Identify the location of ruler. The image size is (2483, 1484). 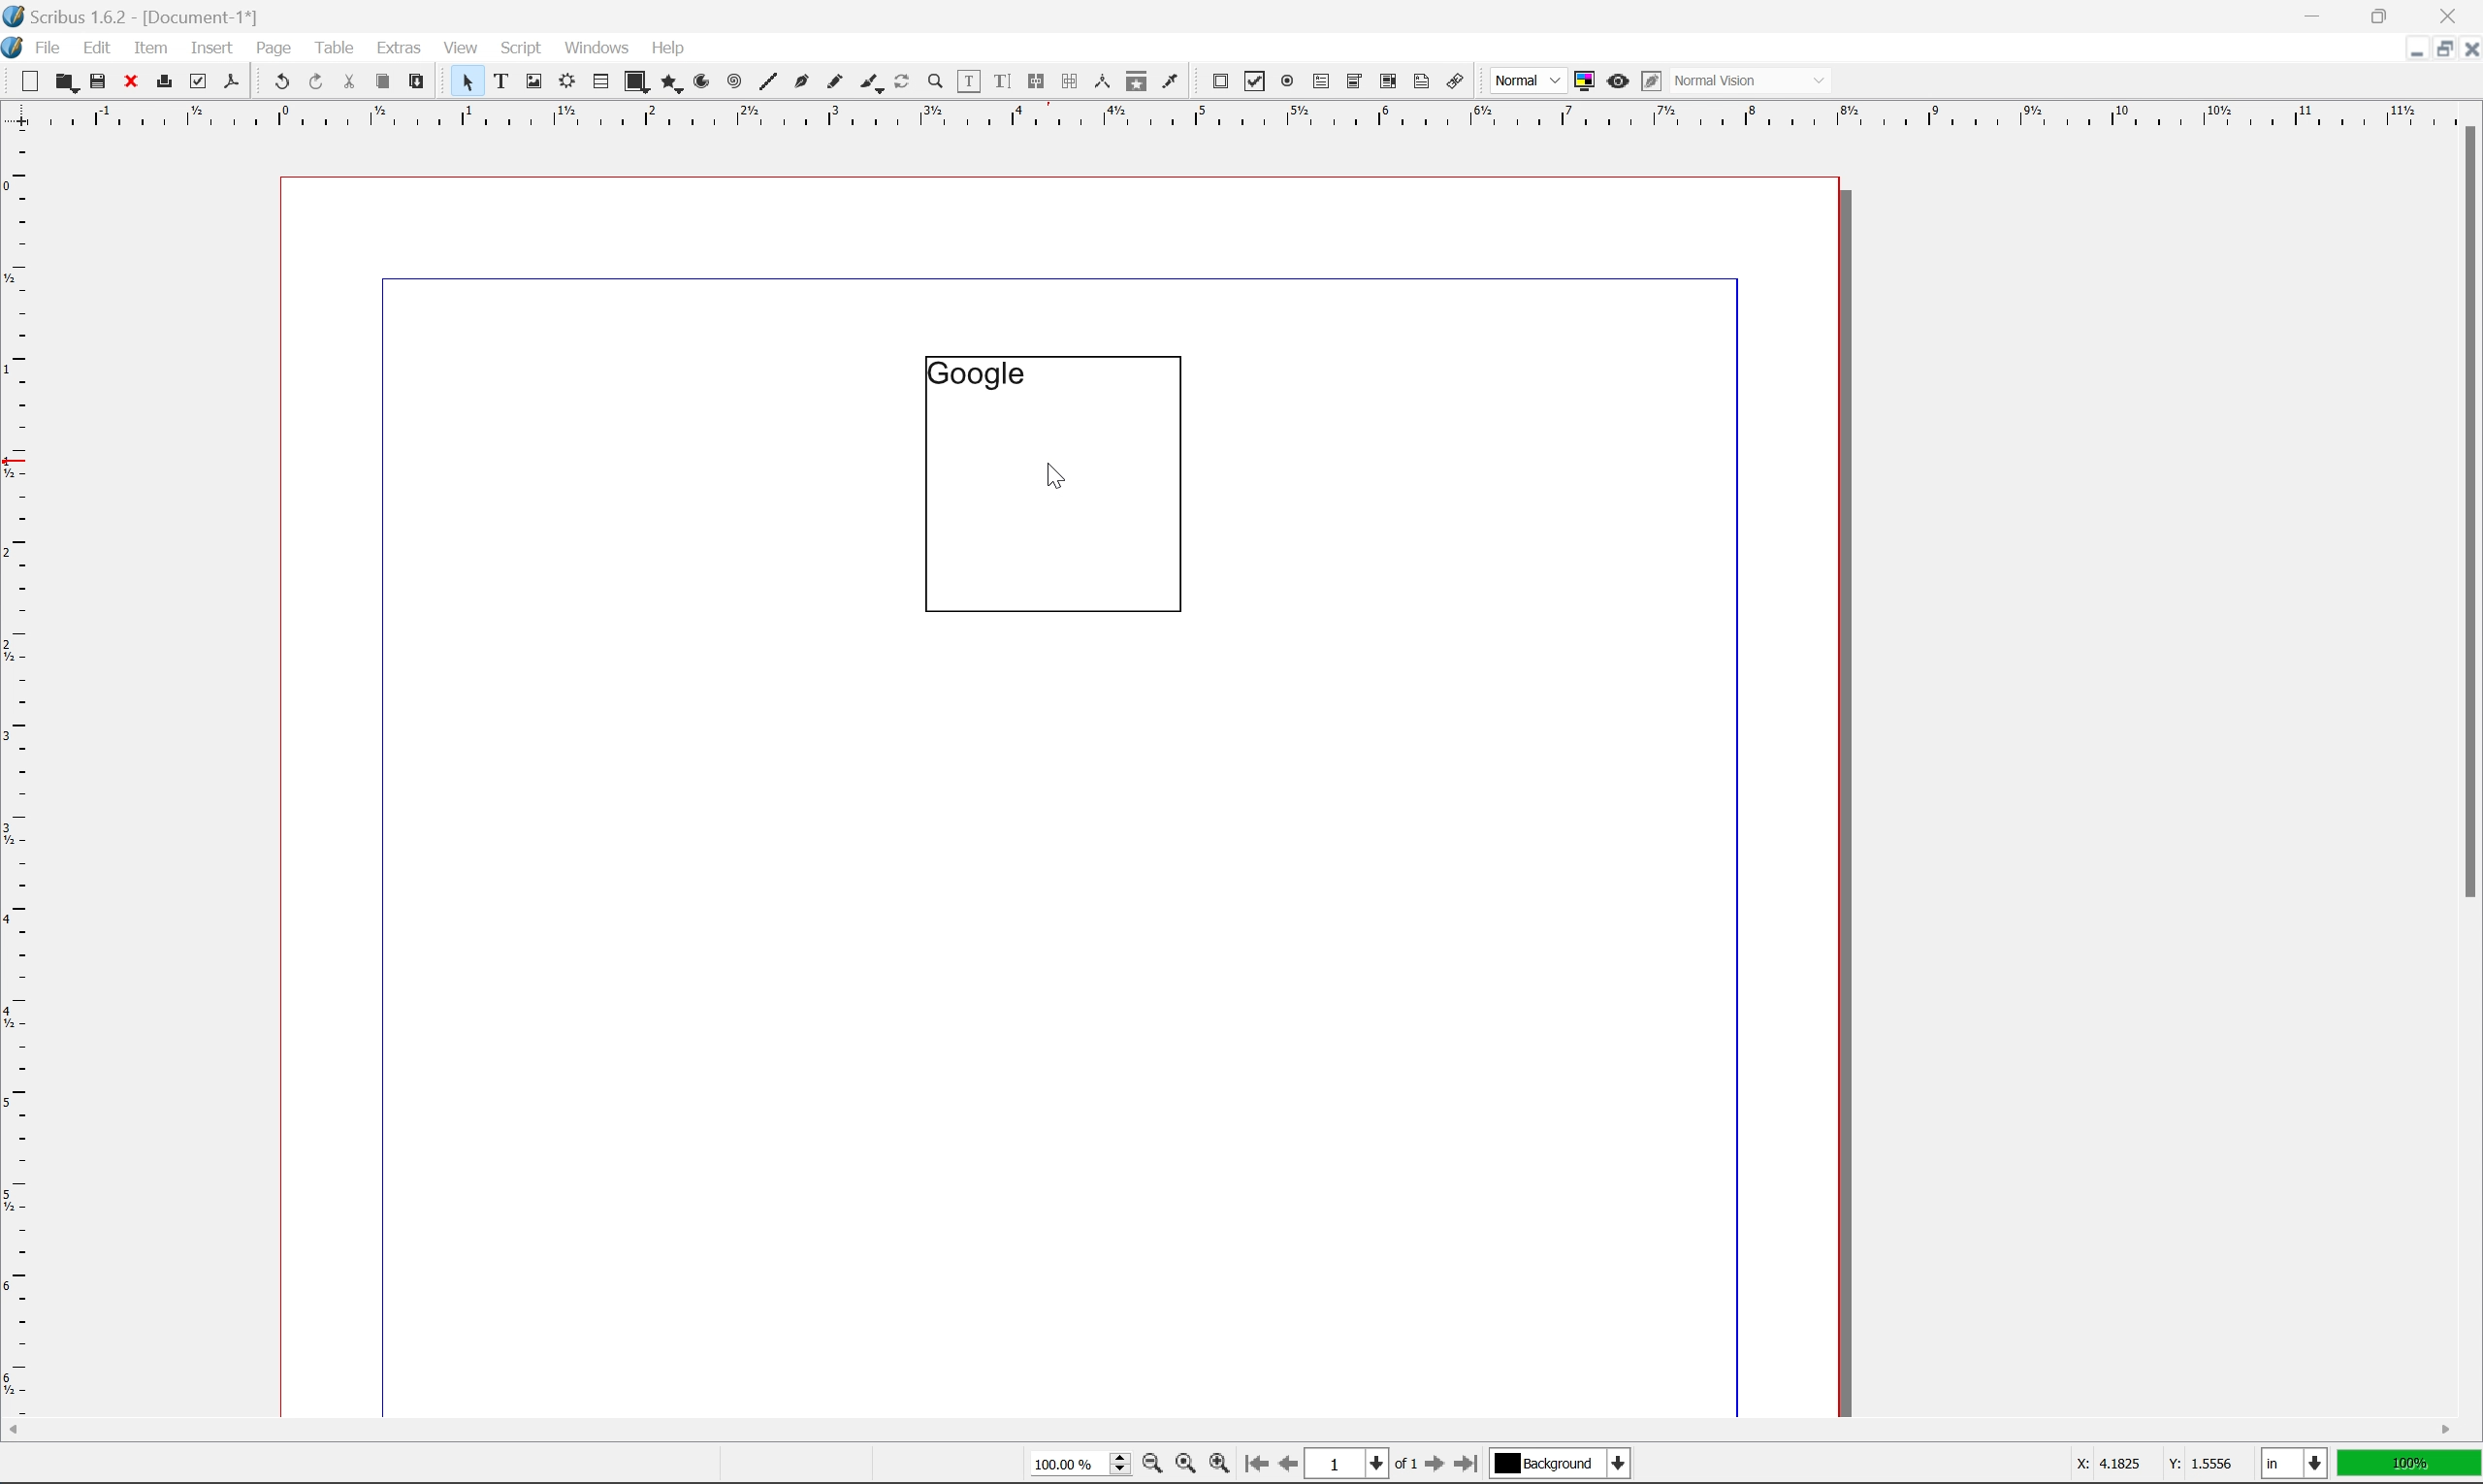
(17, 770).